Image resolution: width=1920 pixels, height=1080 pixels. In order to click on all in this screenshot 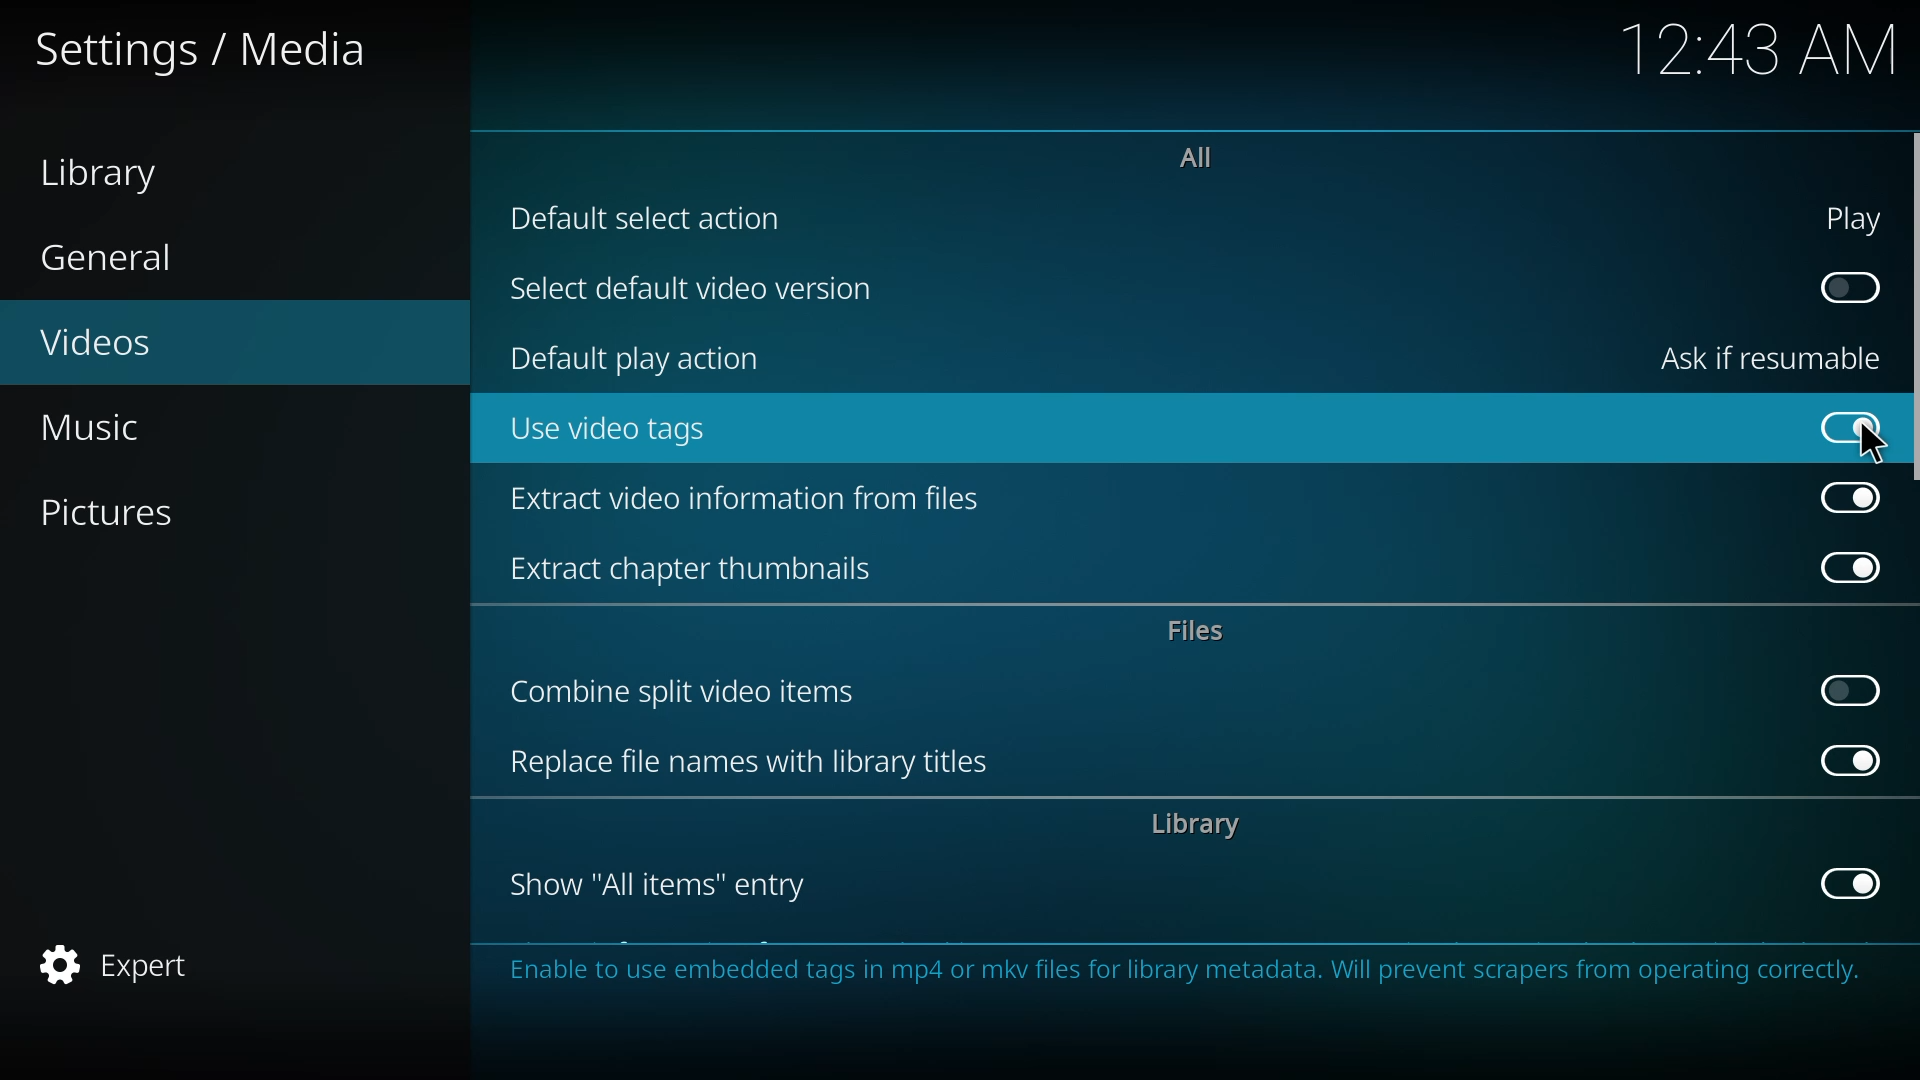, I will do `click(1200, 157)`.